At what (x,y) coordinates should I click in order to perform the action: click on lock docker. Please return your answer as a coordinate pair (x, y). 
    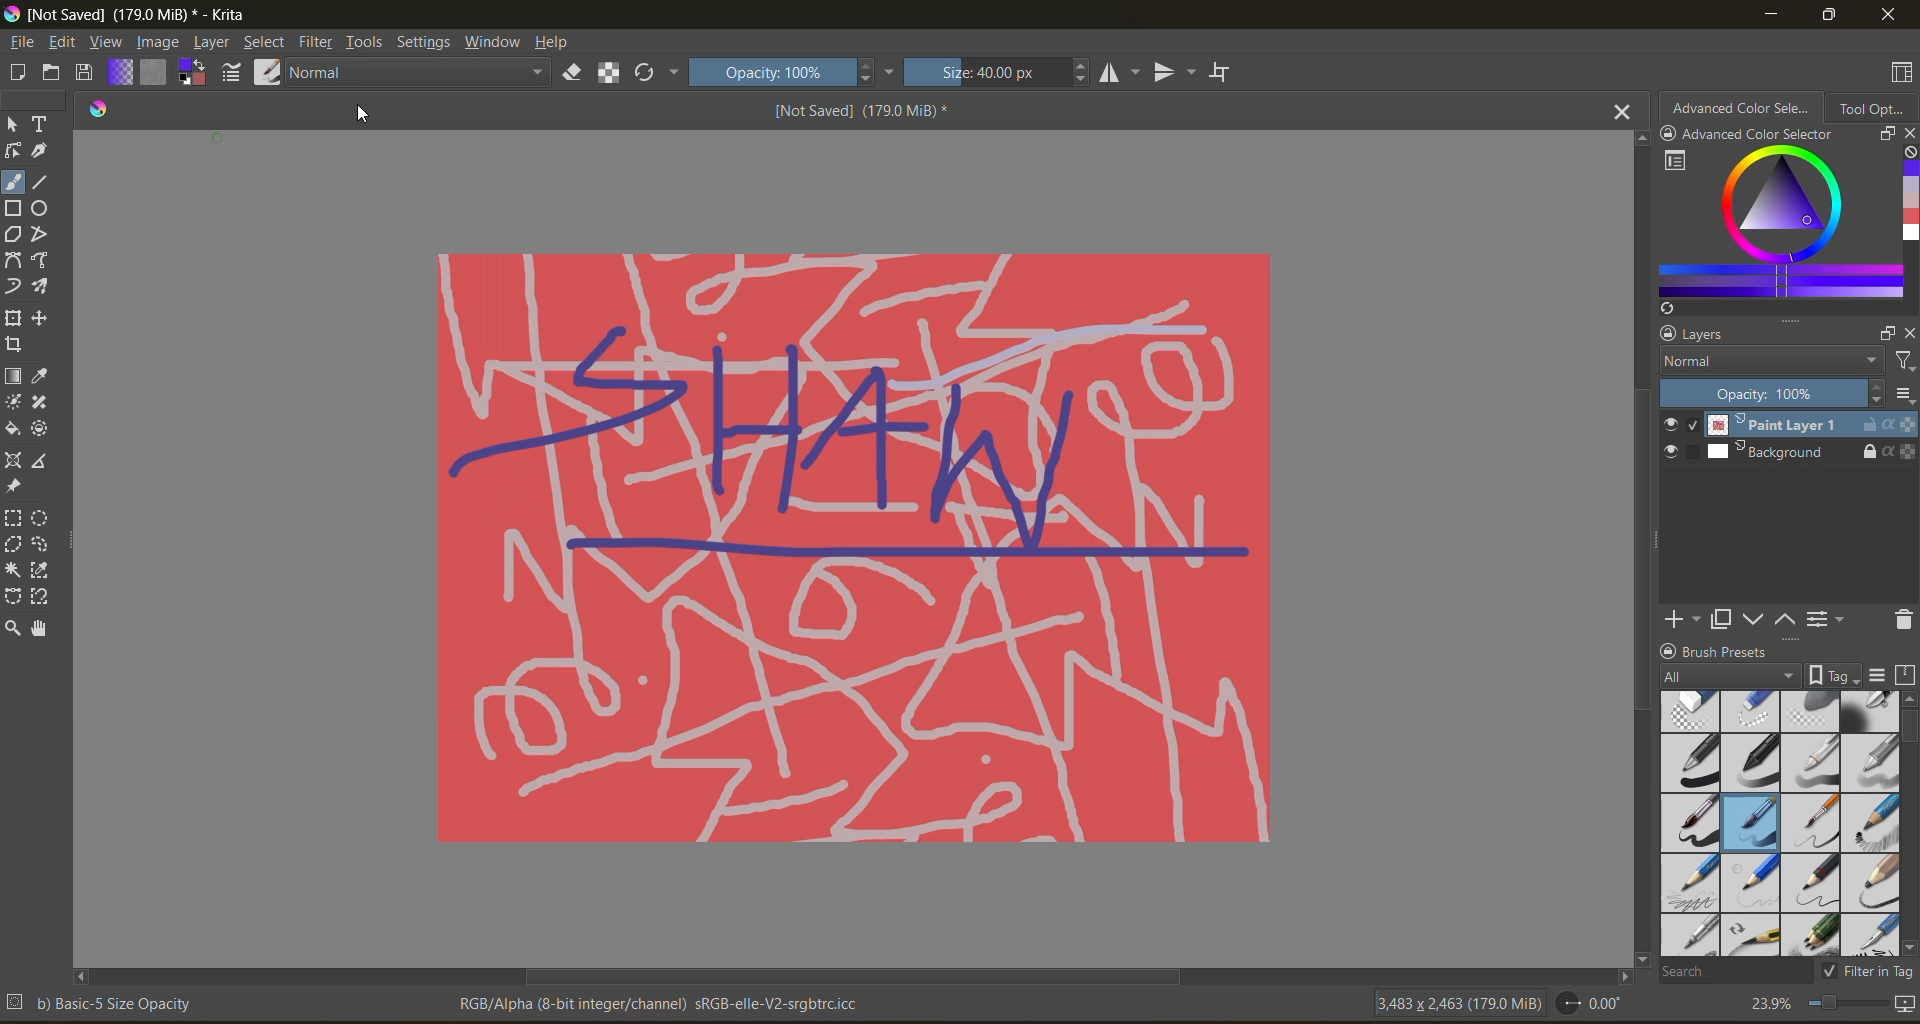
    Looking at the image, I should click on (1666, 335).